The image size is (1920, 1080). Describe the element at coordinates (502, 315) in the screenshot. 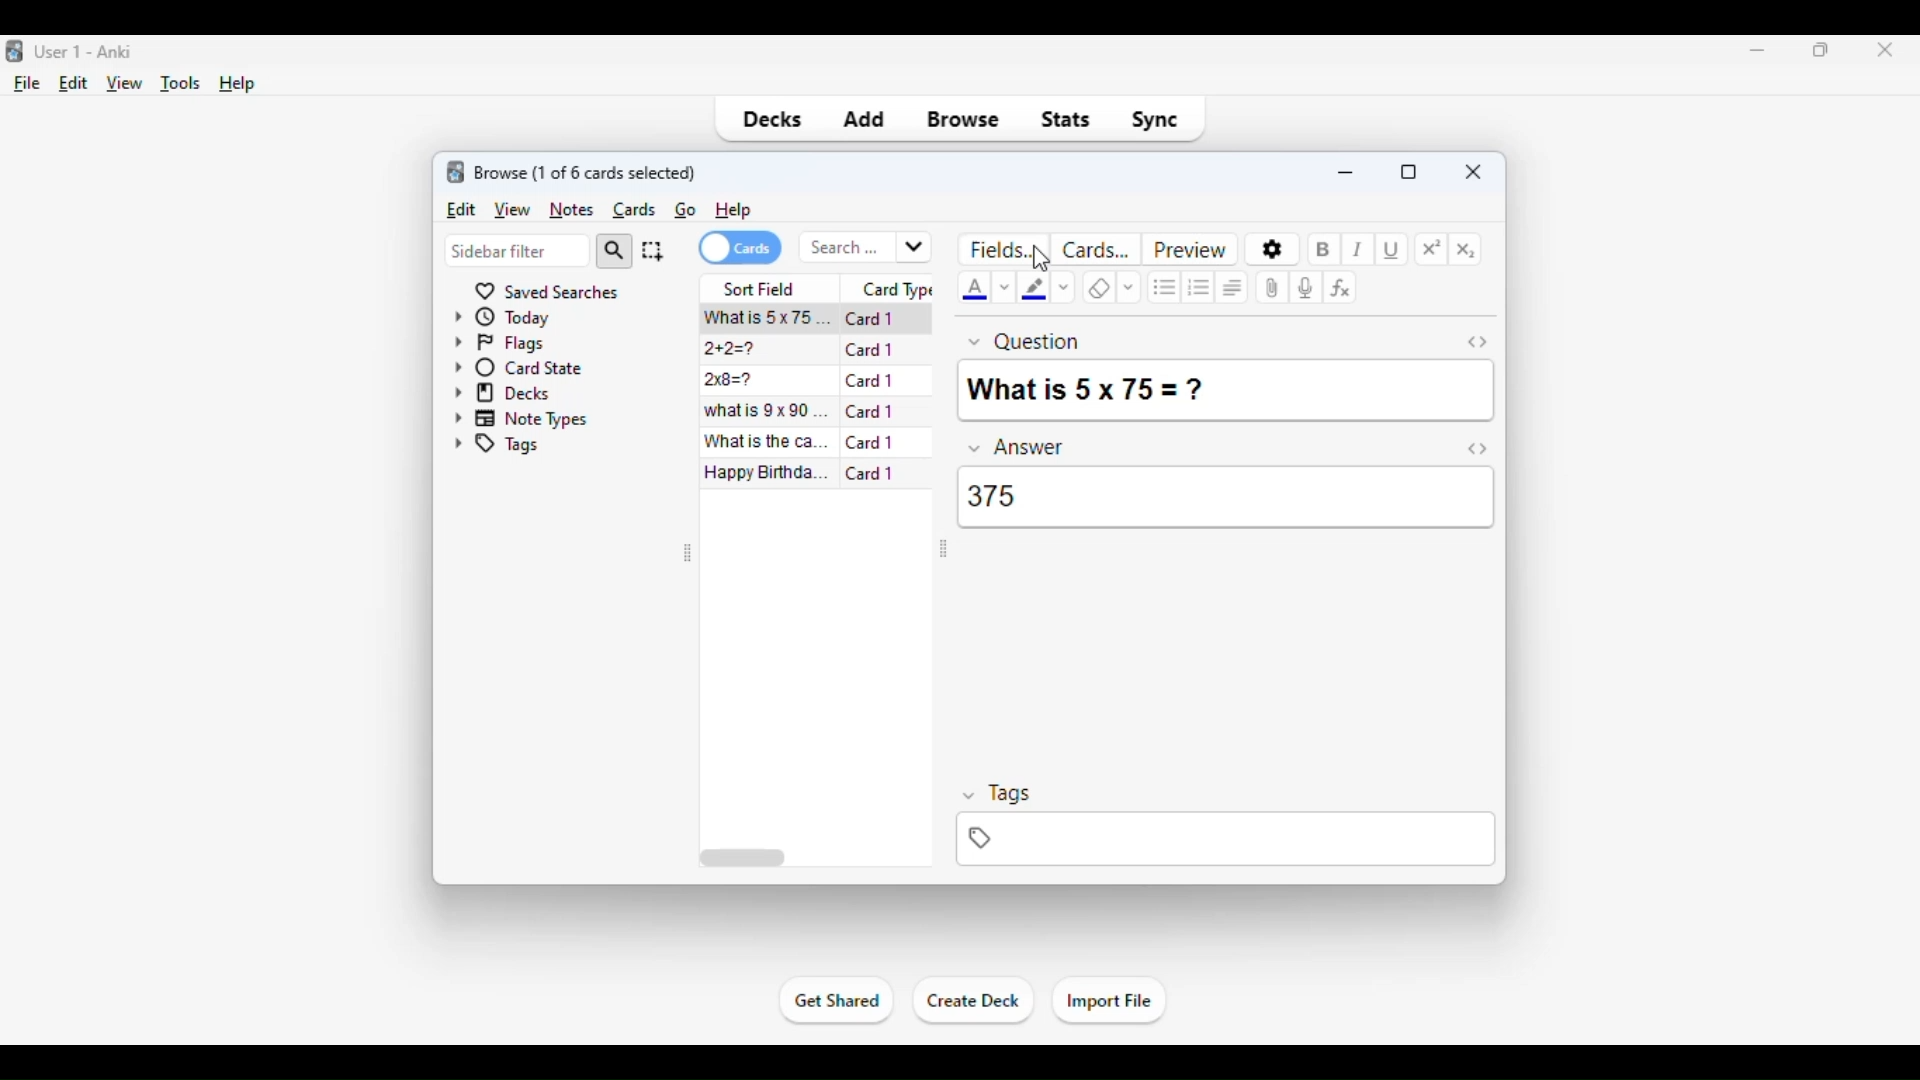

I see `today` at that location.